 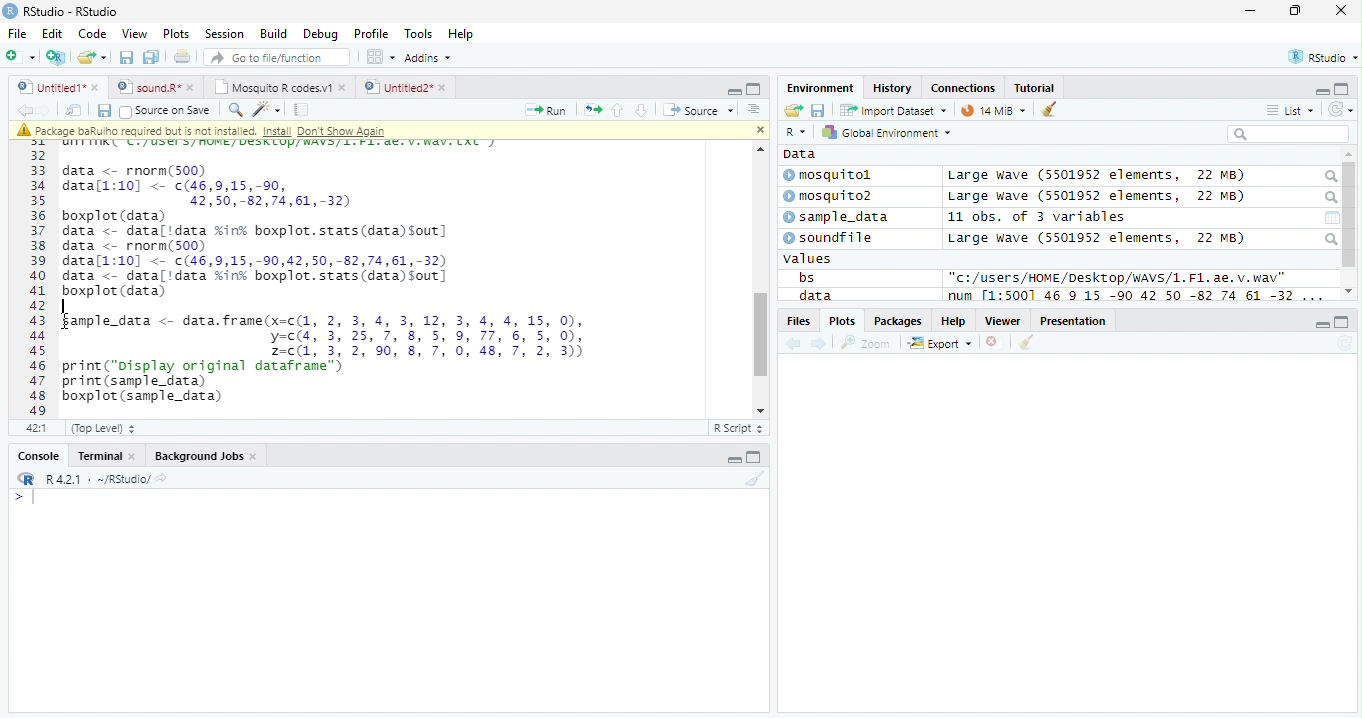 I want to click on Print, so click(x=183, y=58).